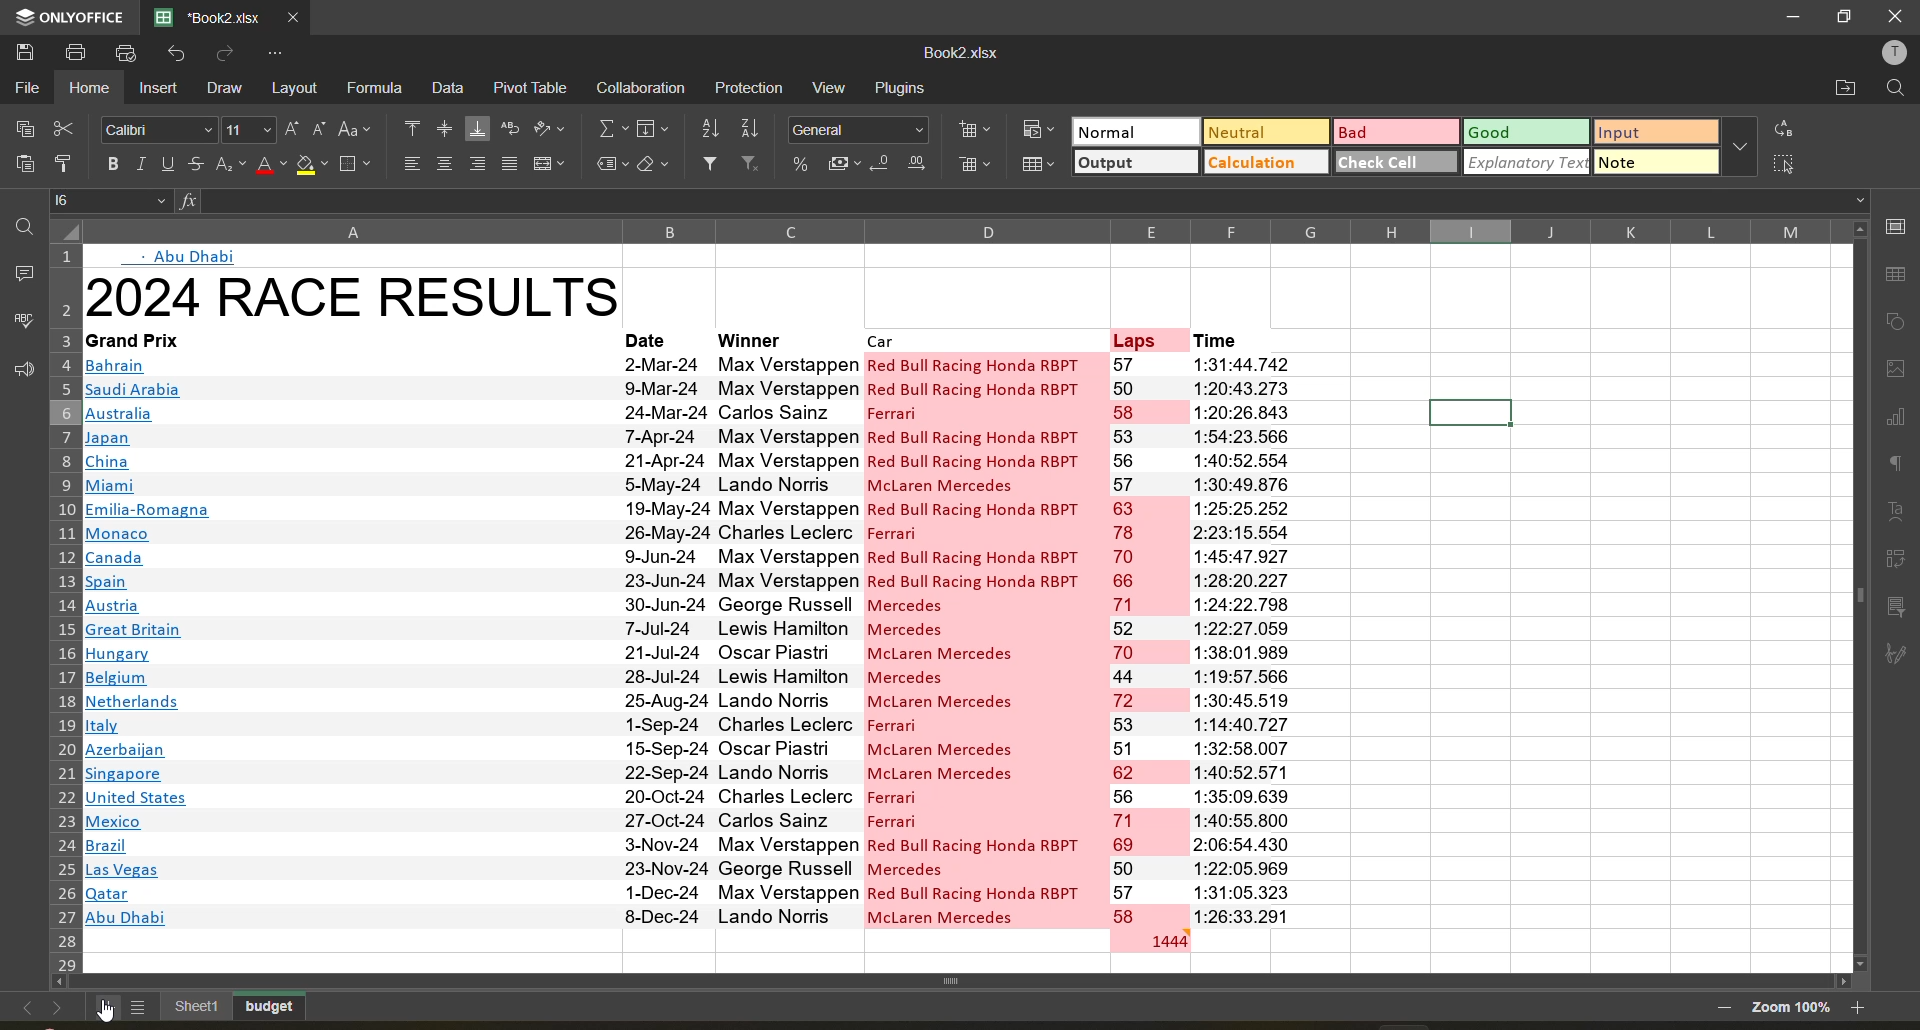 The image size is (1920, 1030). I want to click on fields, so click(654, 132).